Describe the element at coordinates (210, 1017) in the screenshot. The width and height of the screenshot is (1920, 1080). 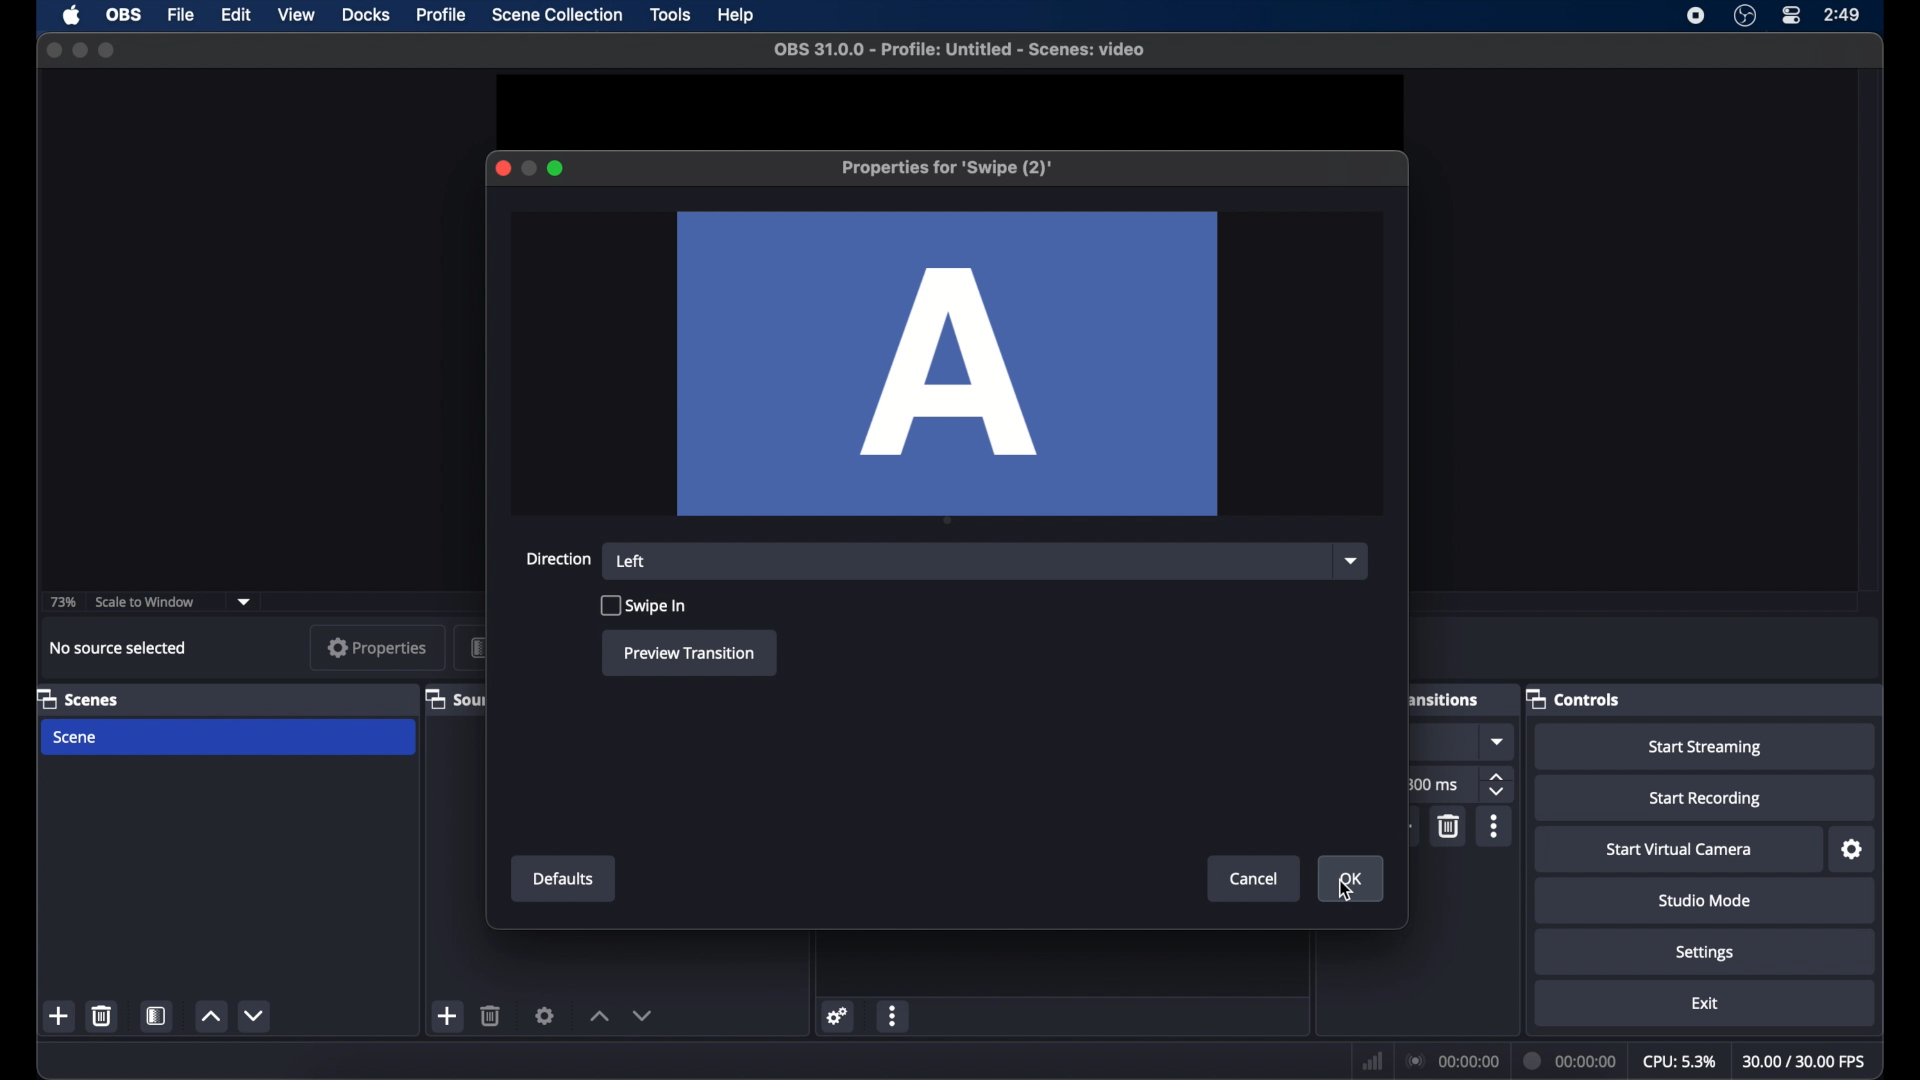
I see `increment` at that location.